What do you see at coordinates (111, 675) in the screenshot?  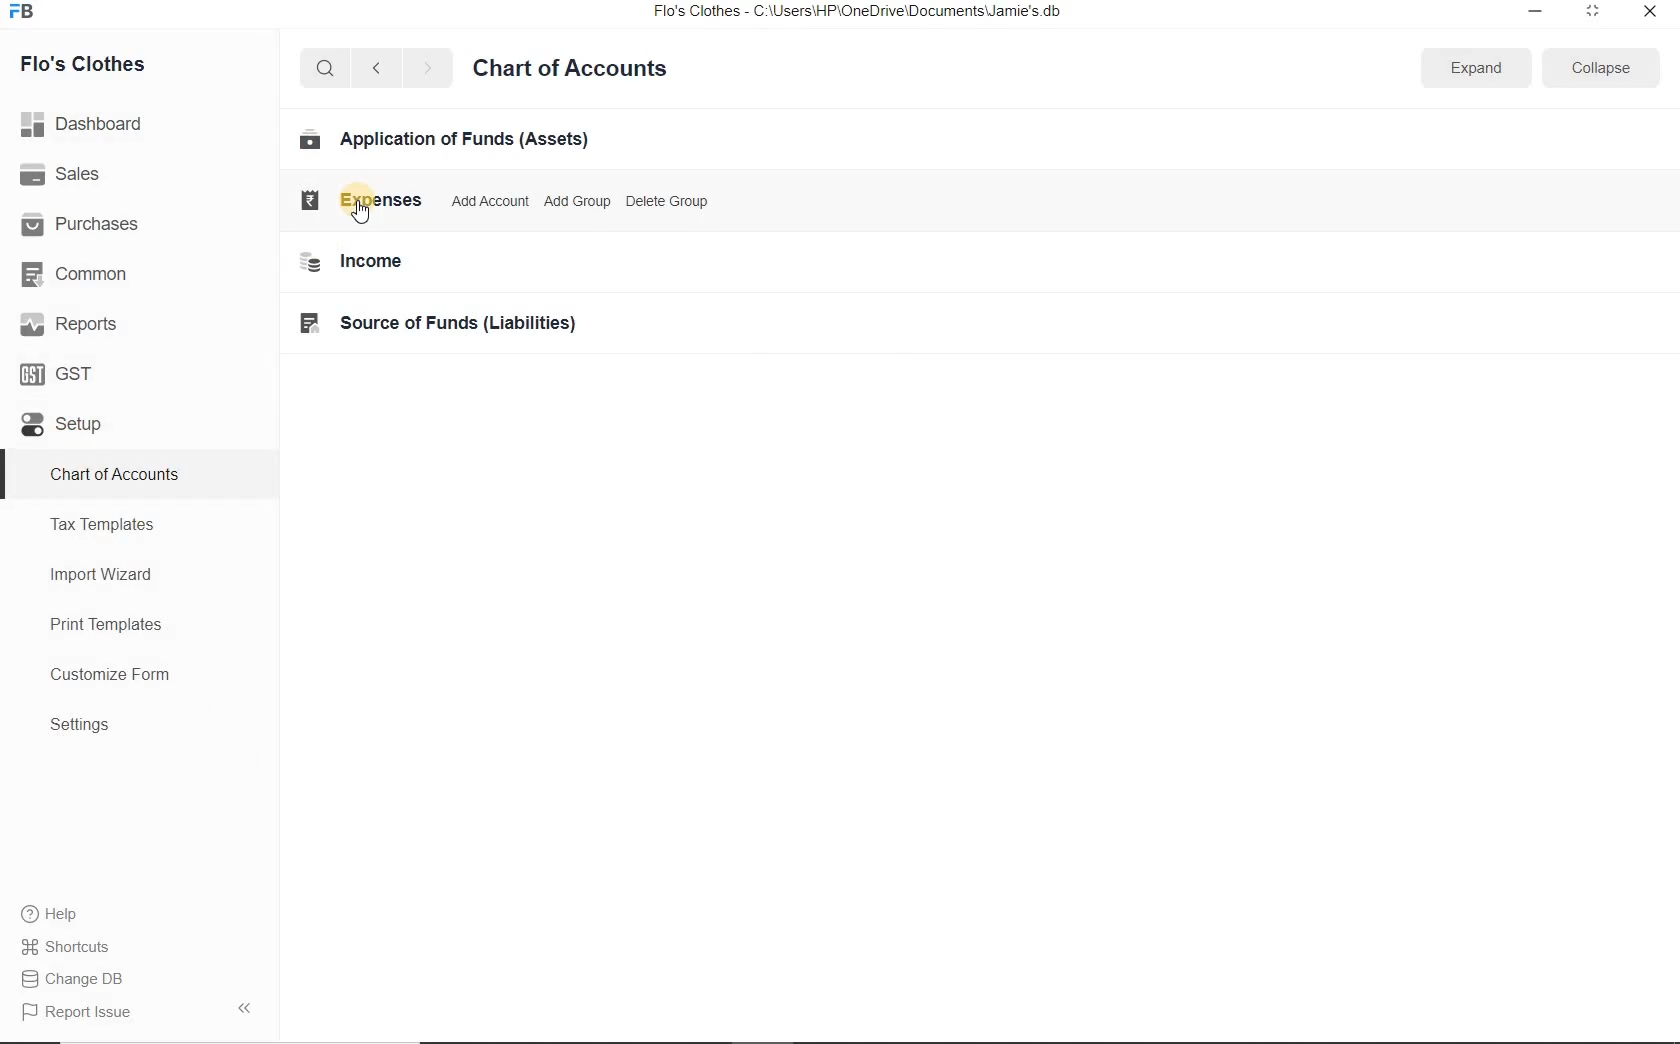 I see `Customize Form` at bounding box center [111, 675].